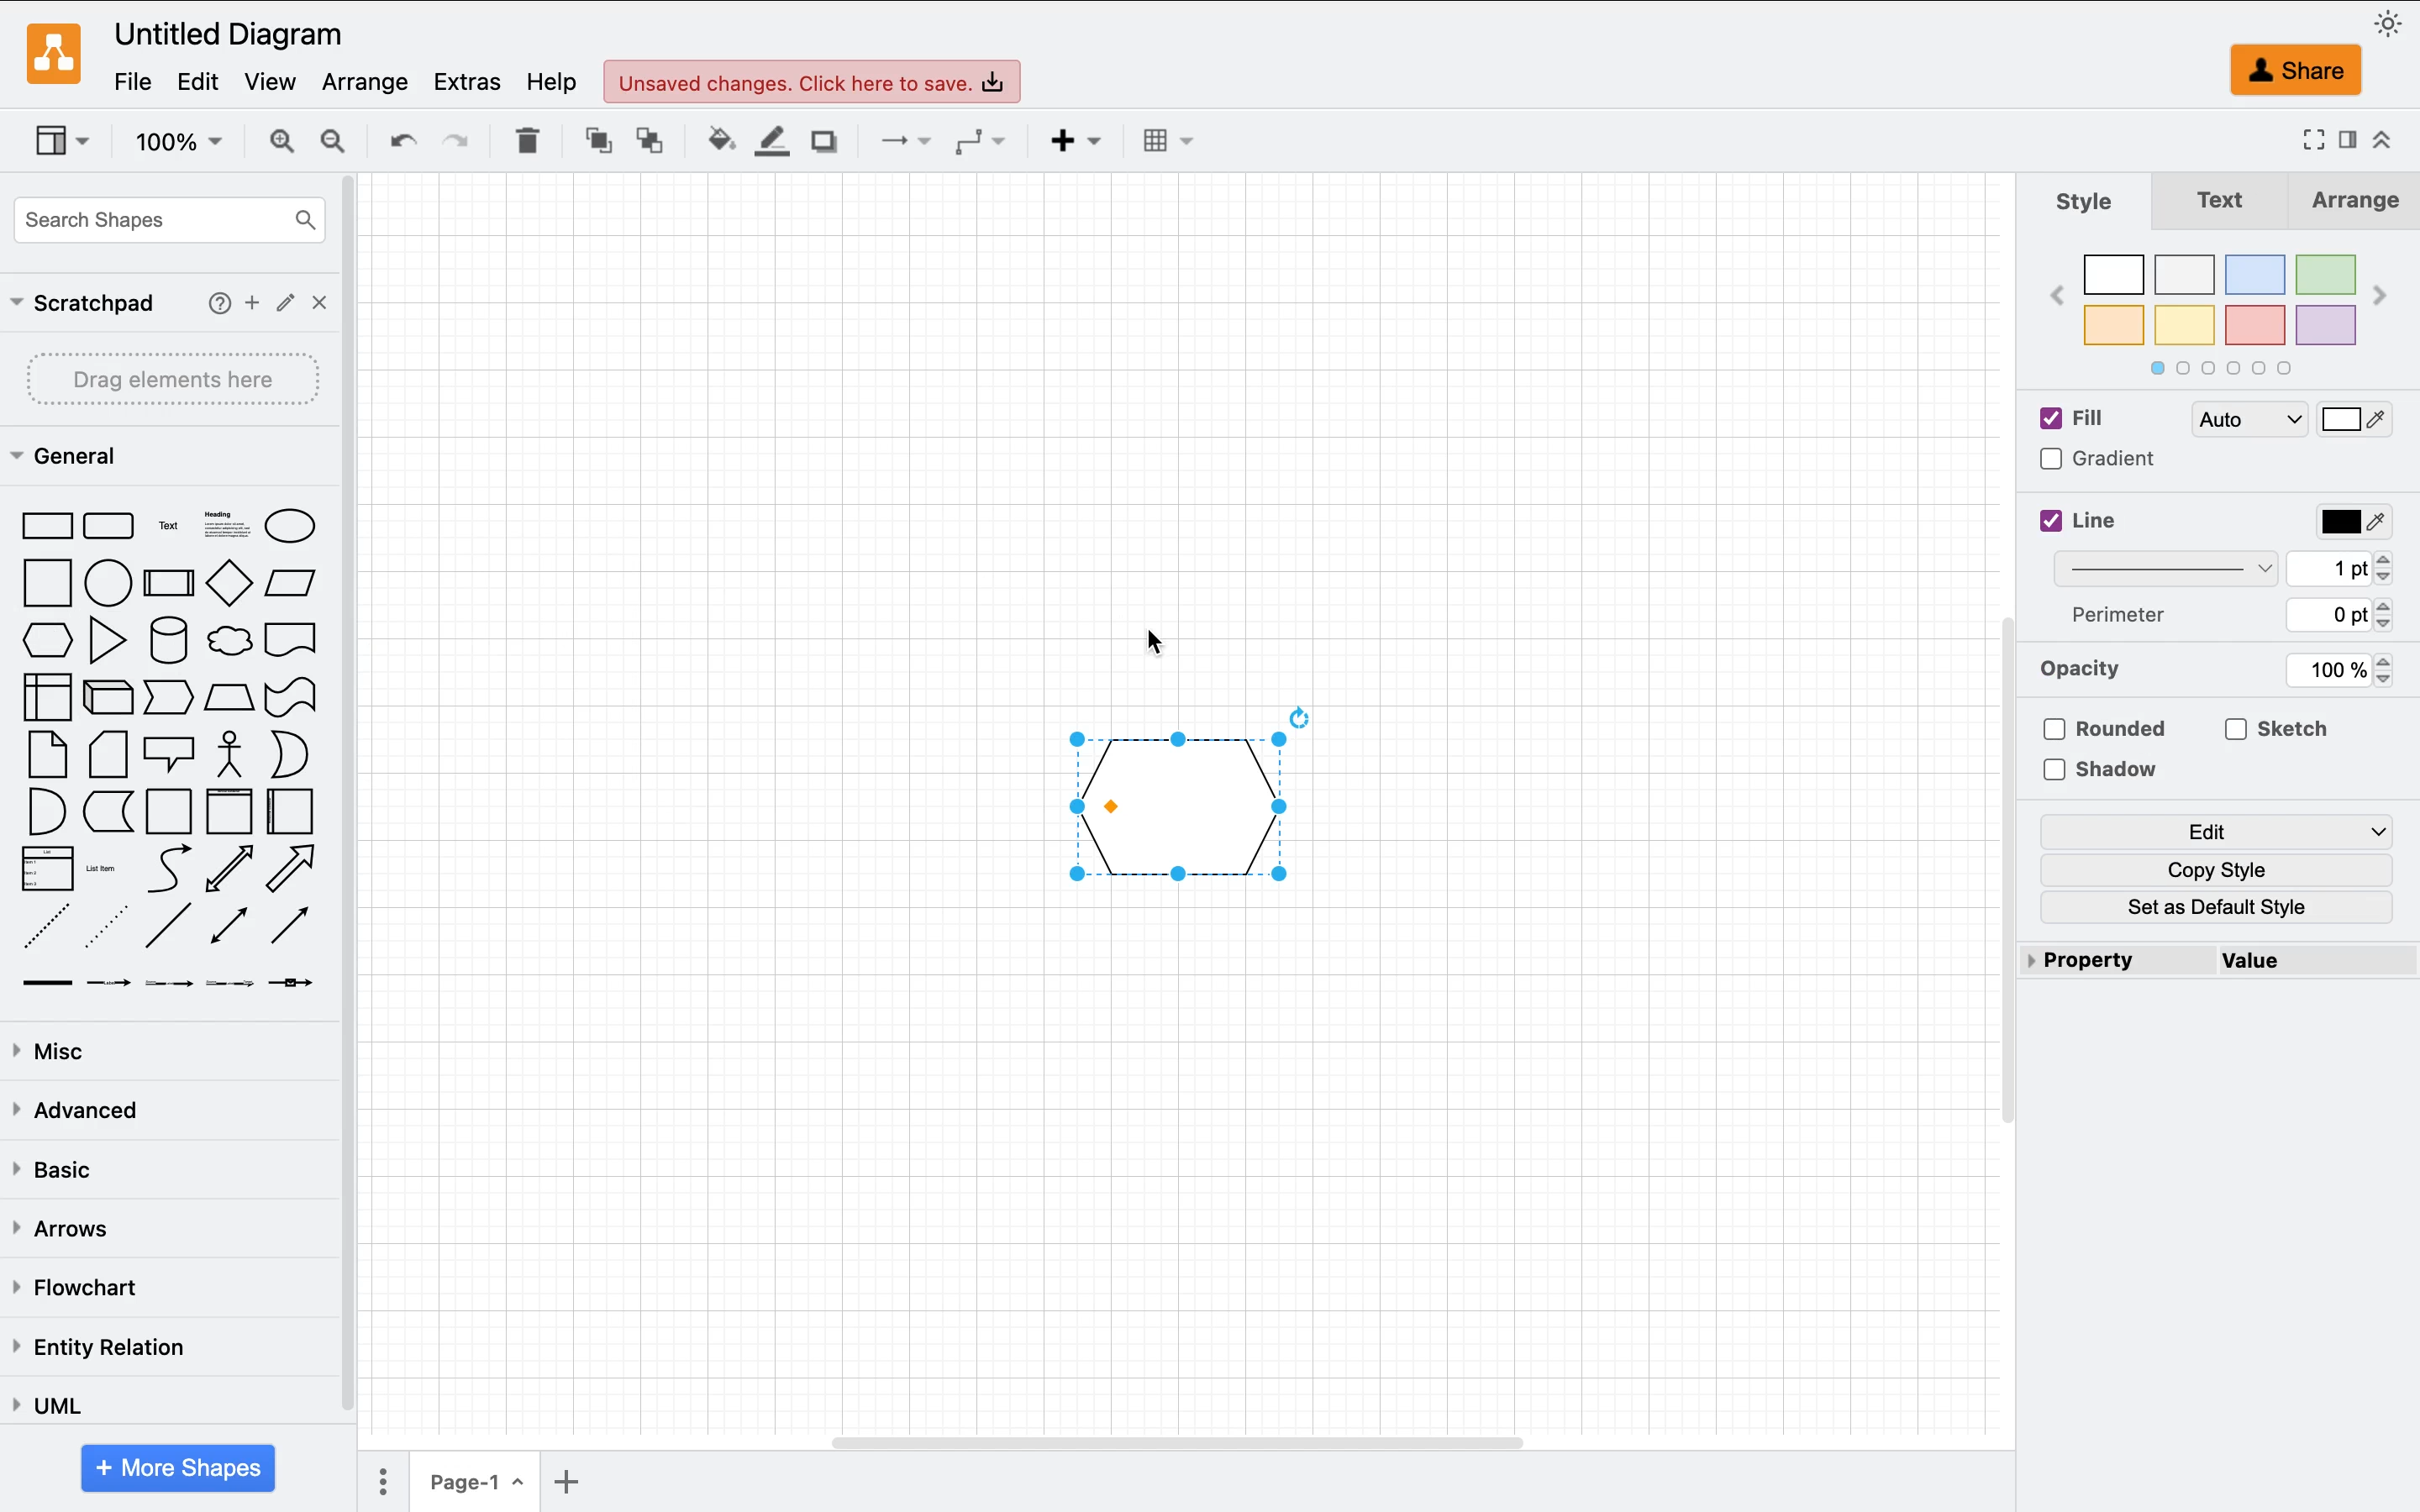 The image size is (2420, 1512). I want to click on process, so click(167, 580).